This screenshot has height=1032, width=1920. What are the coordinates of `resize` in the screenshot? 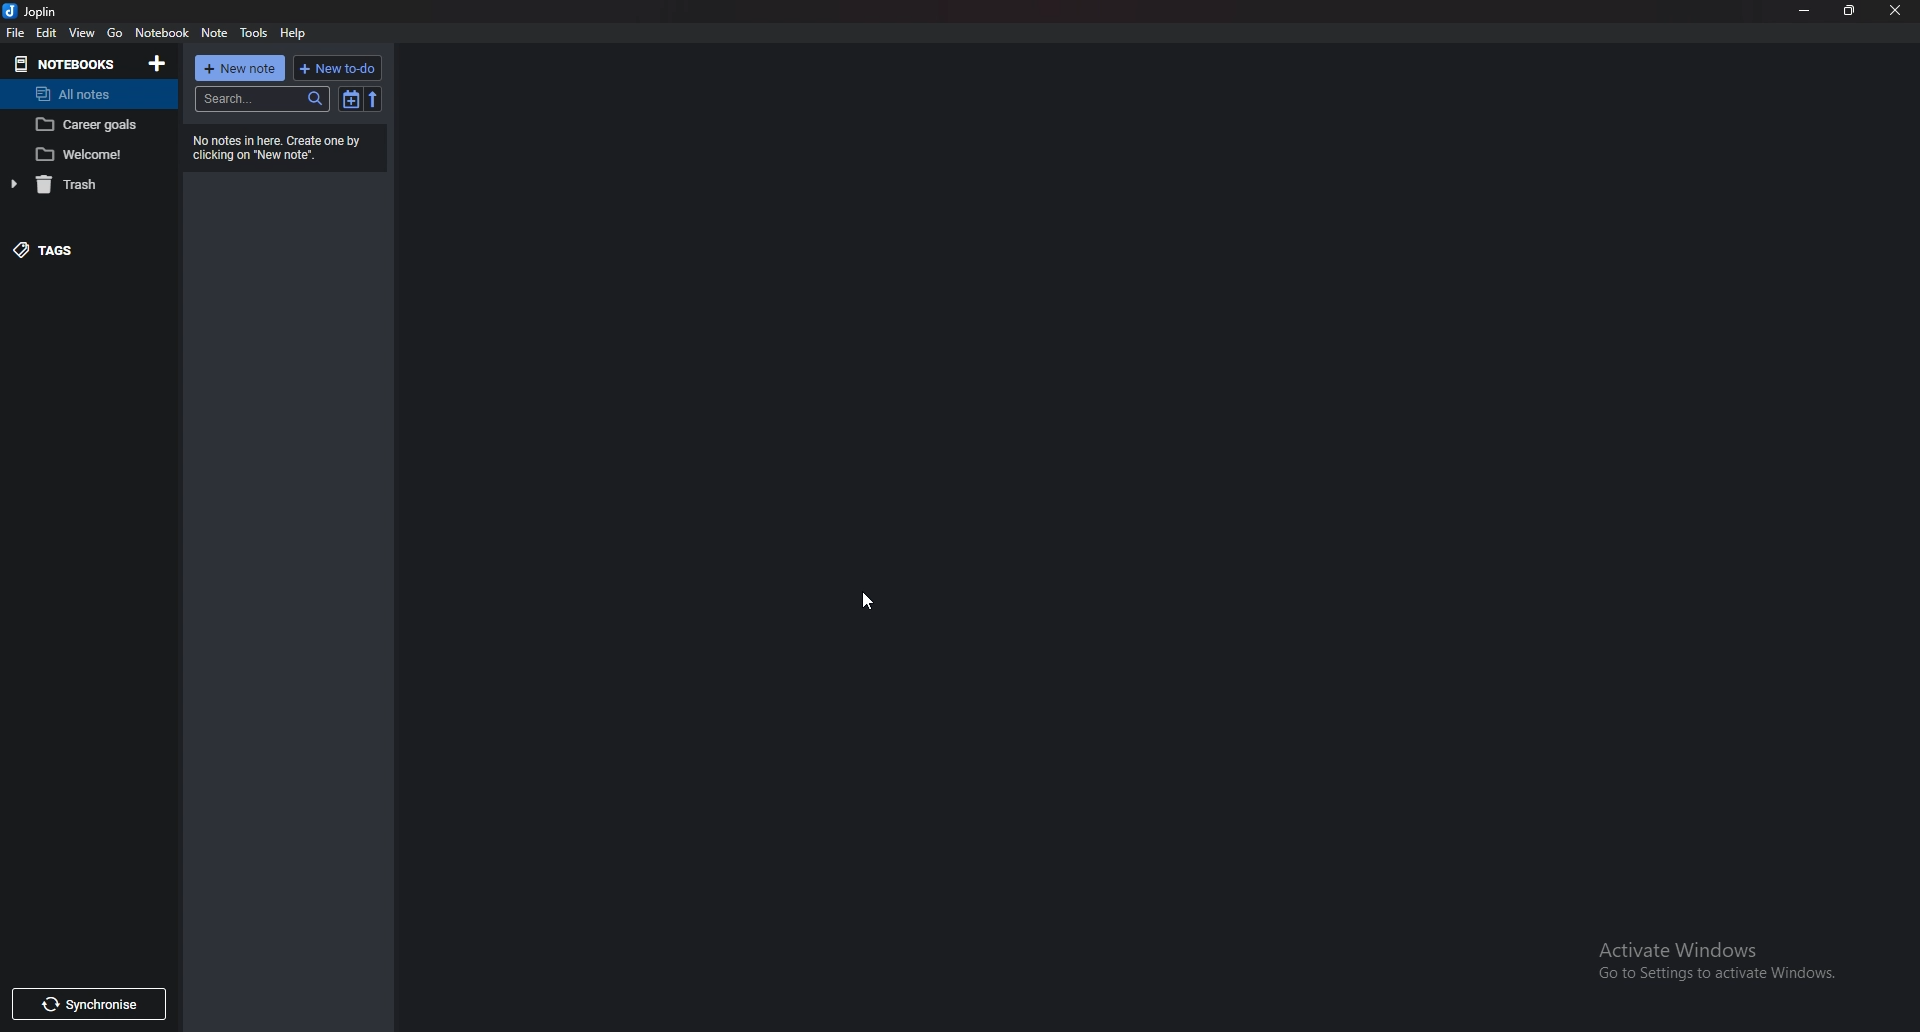 It's located at (1845, 10).